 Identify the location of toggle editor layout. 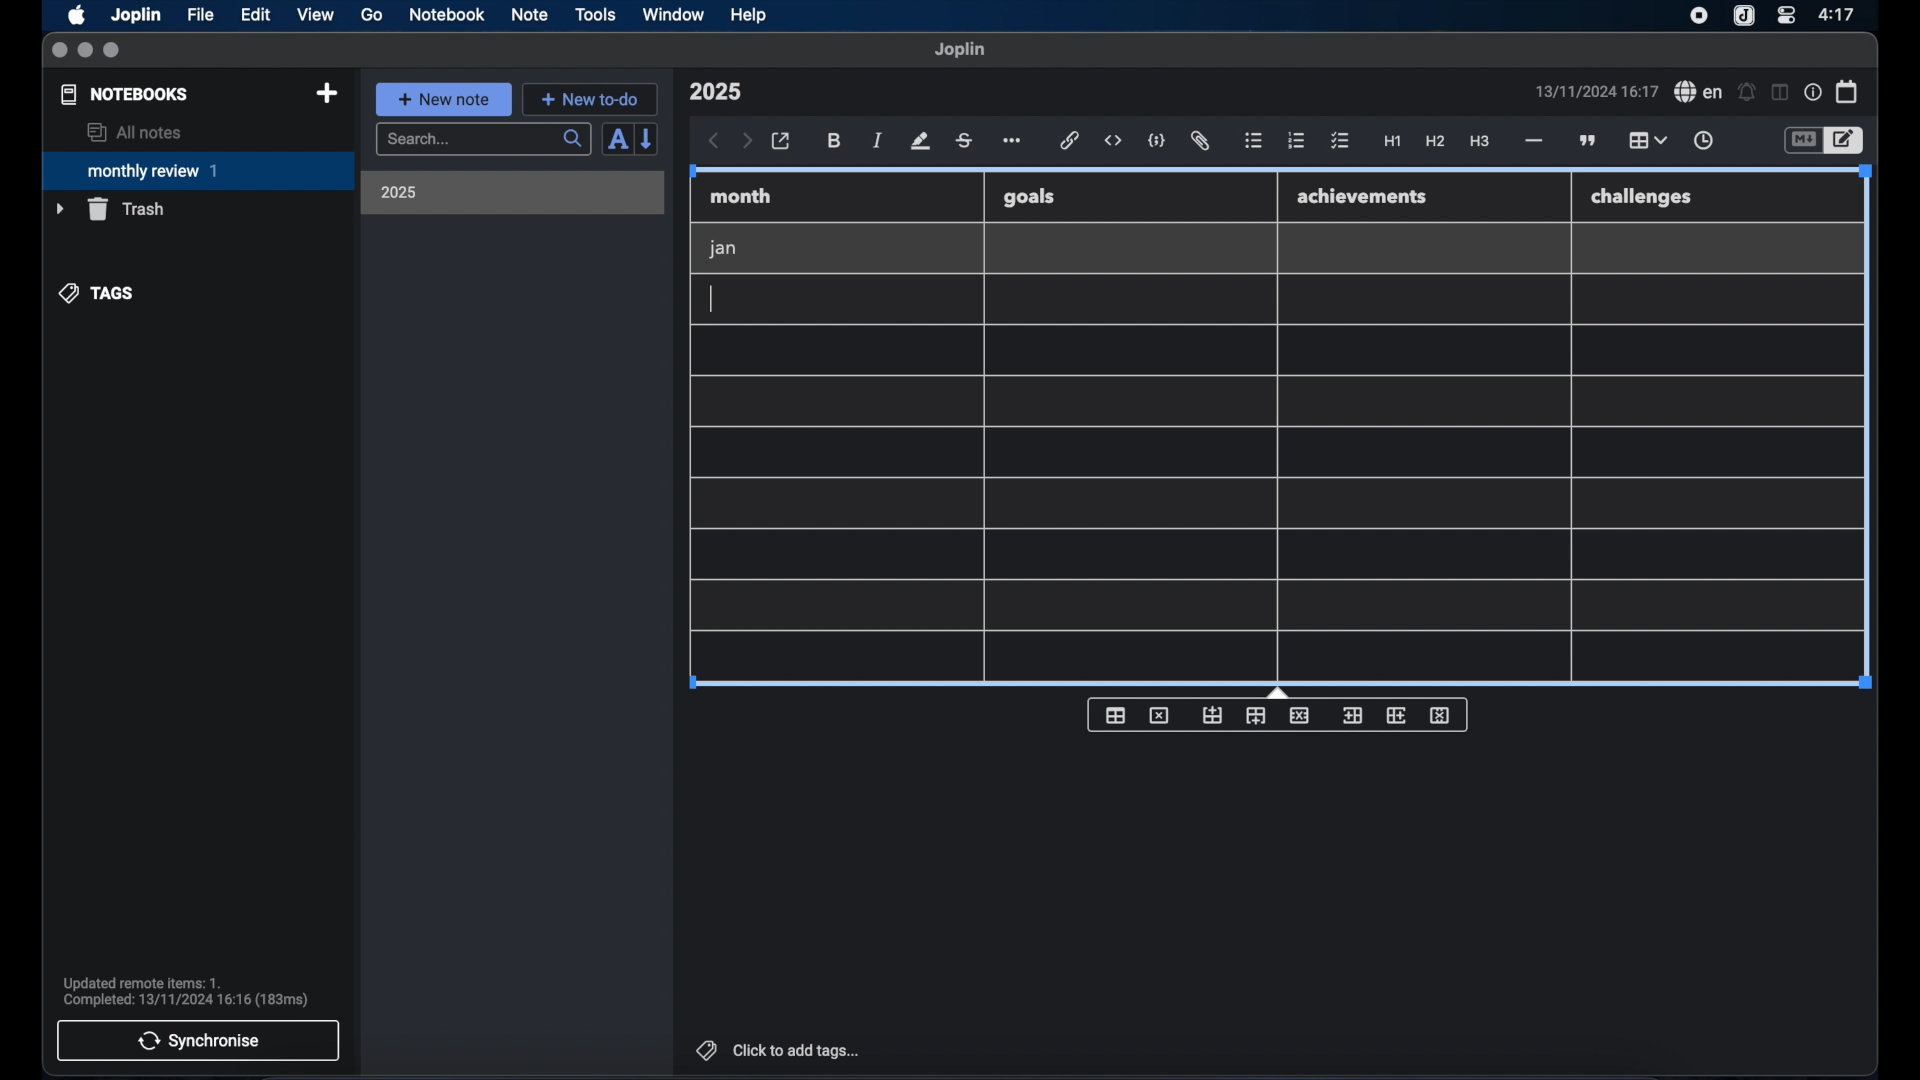
(1781, 92).